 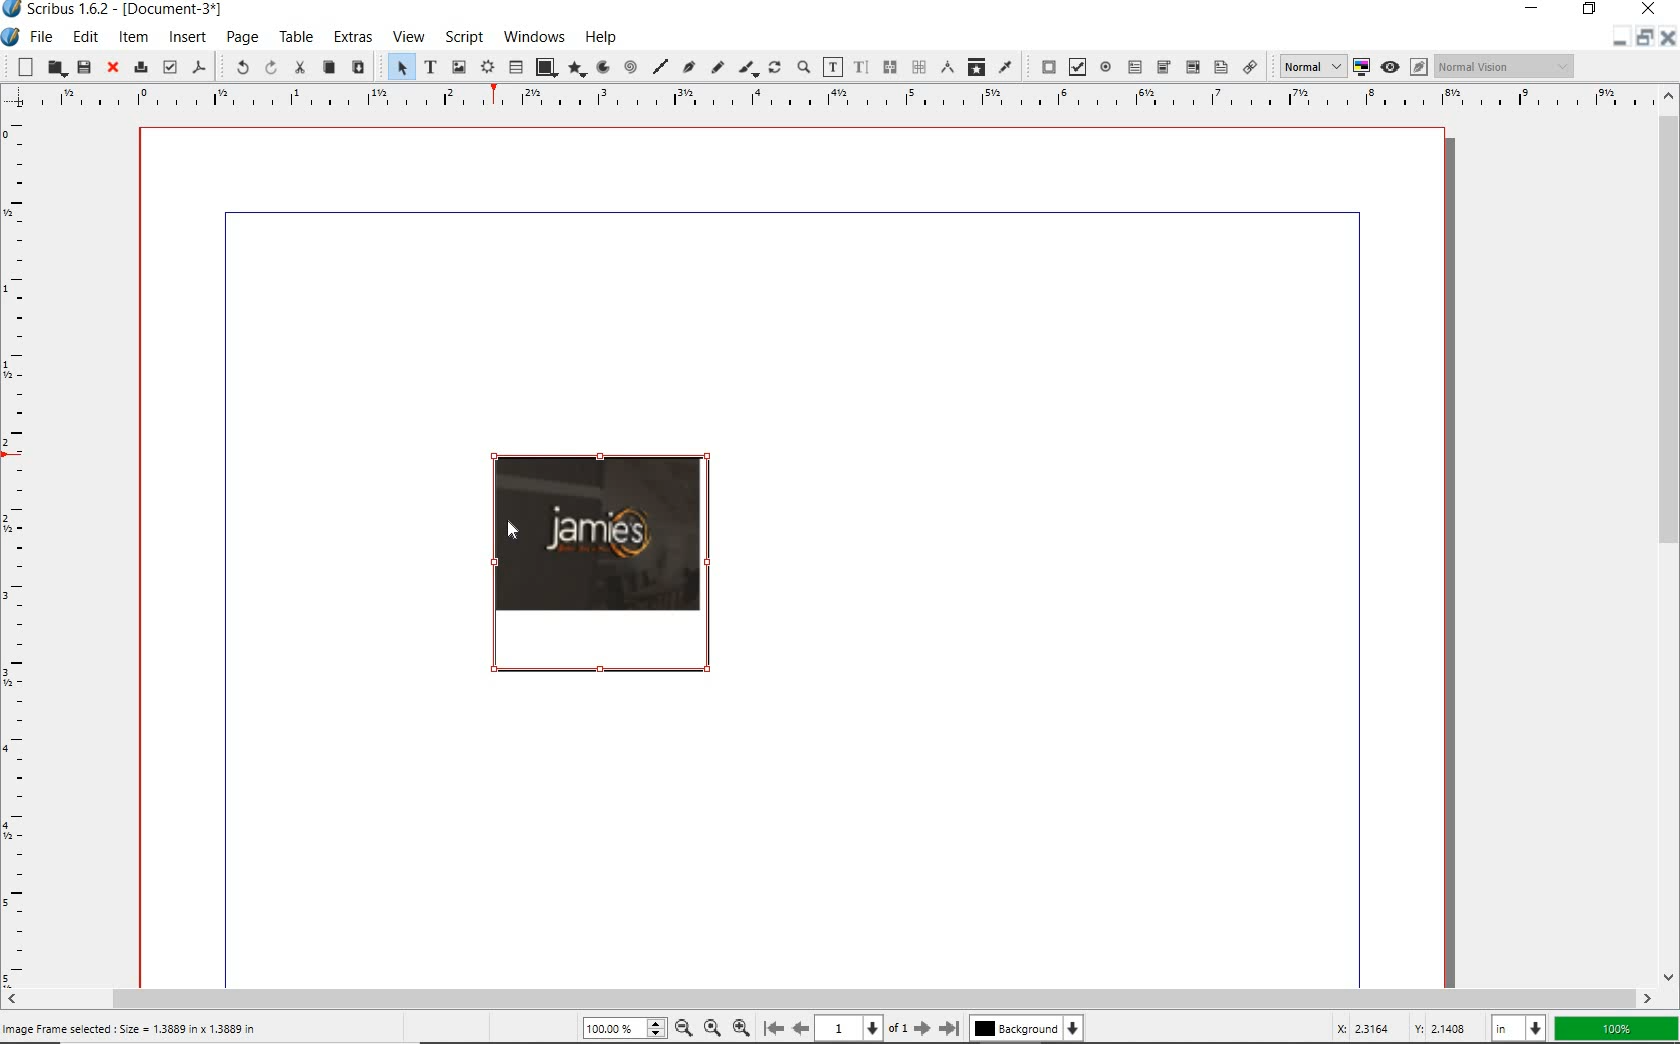 I want to click on copy item properties, so click(x=975, y=68).